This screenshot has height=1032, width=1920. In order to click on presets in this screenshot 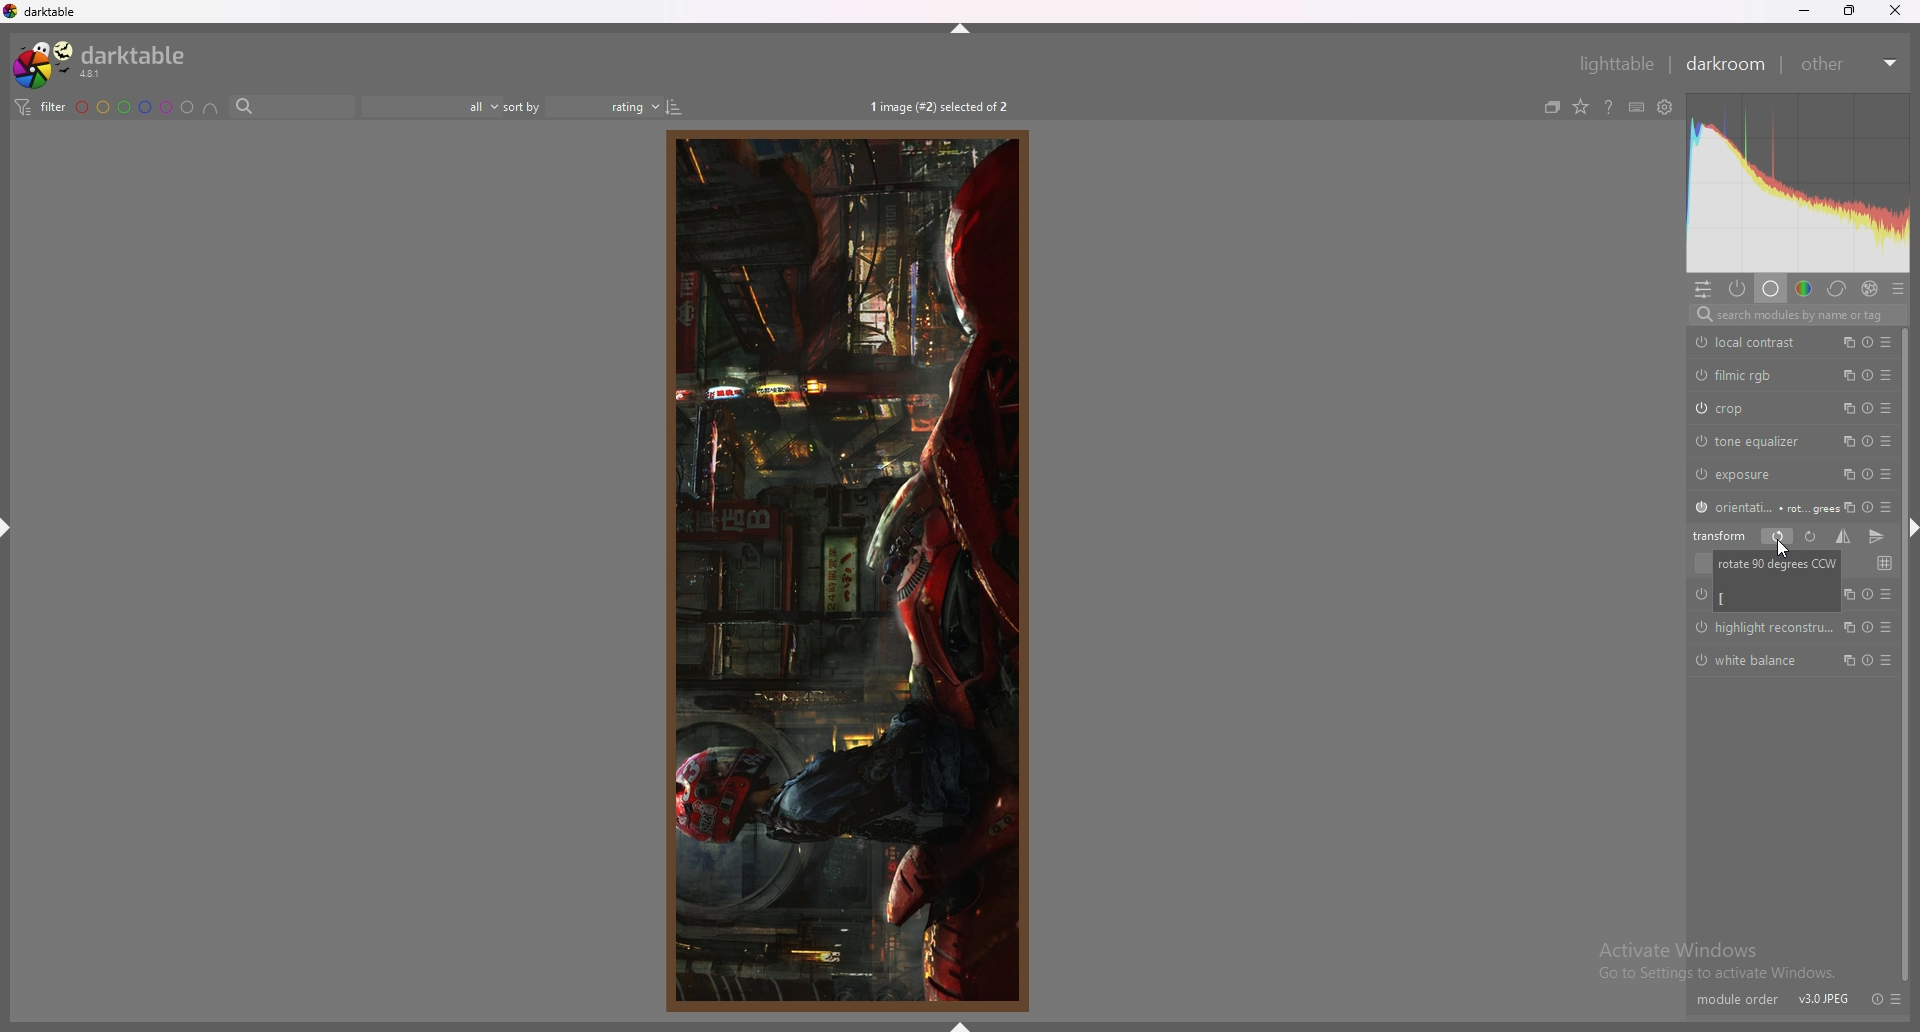, I will do `click(1890, 660)`.